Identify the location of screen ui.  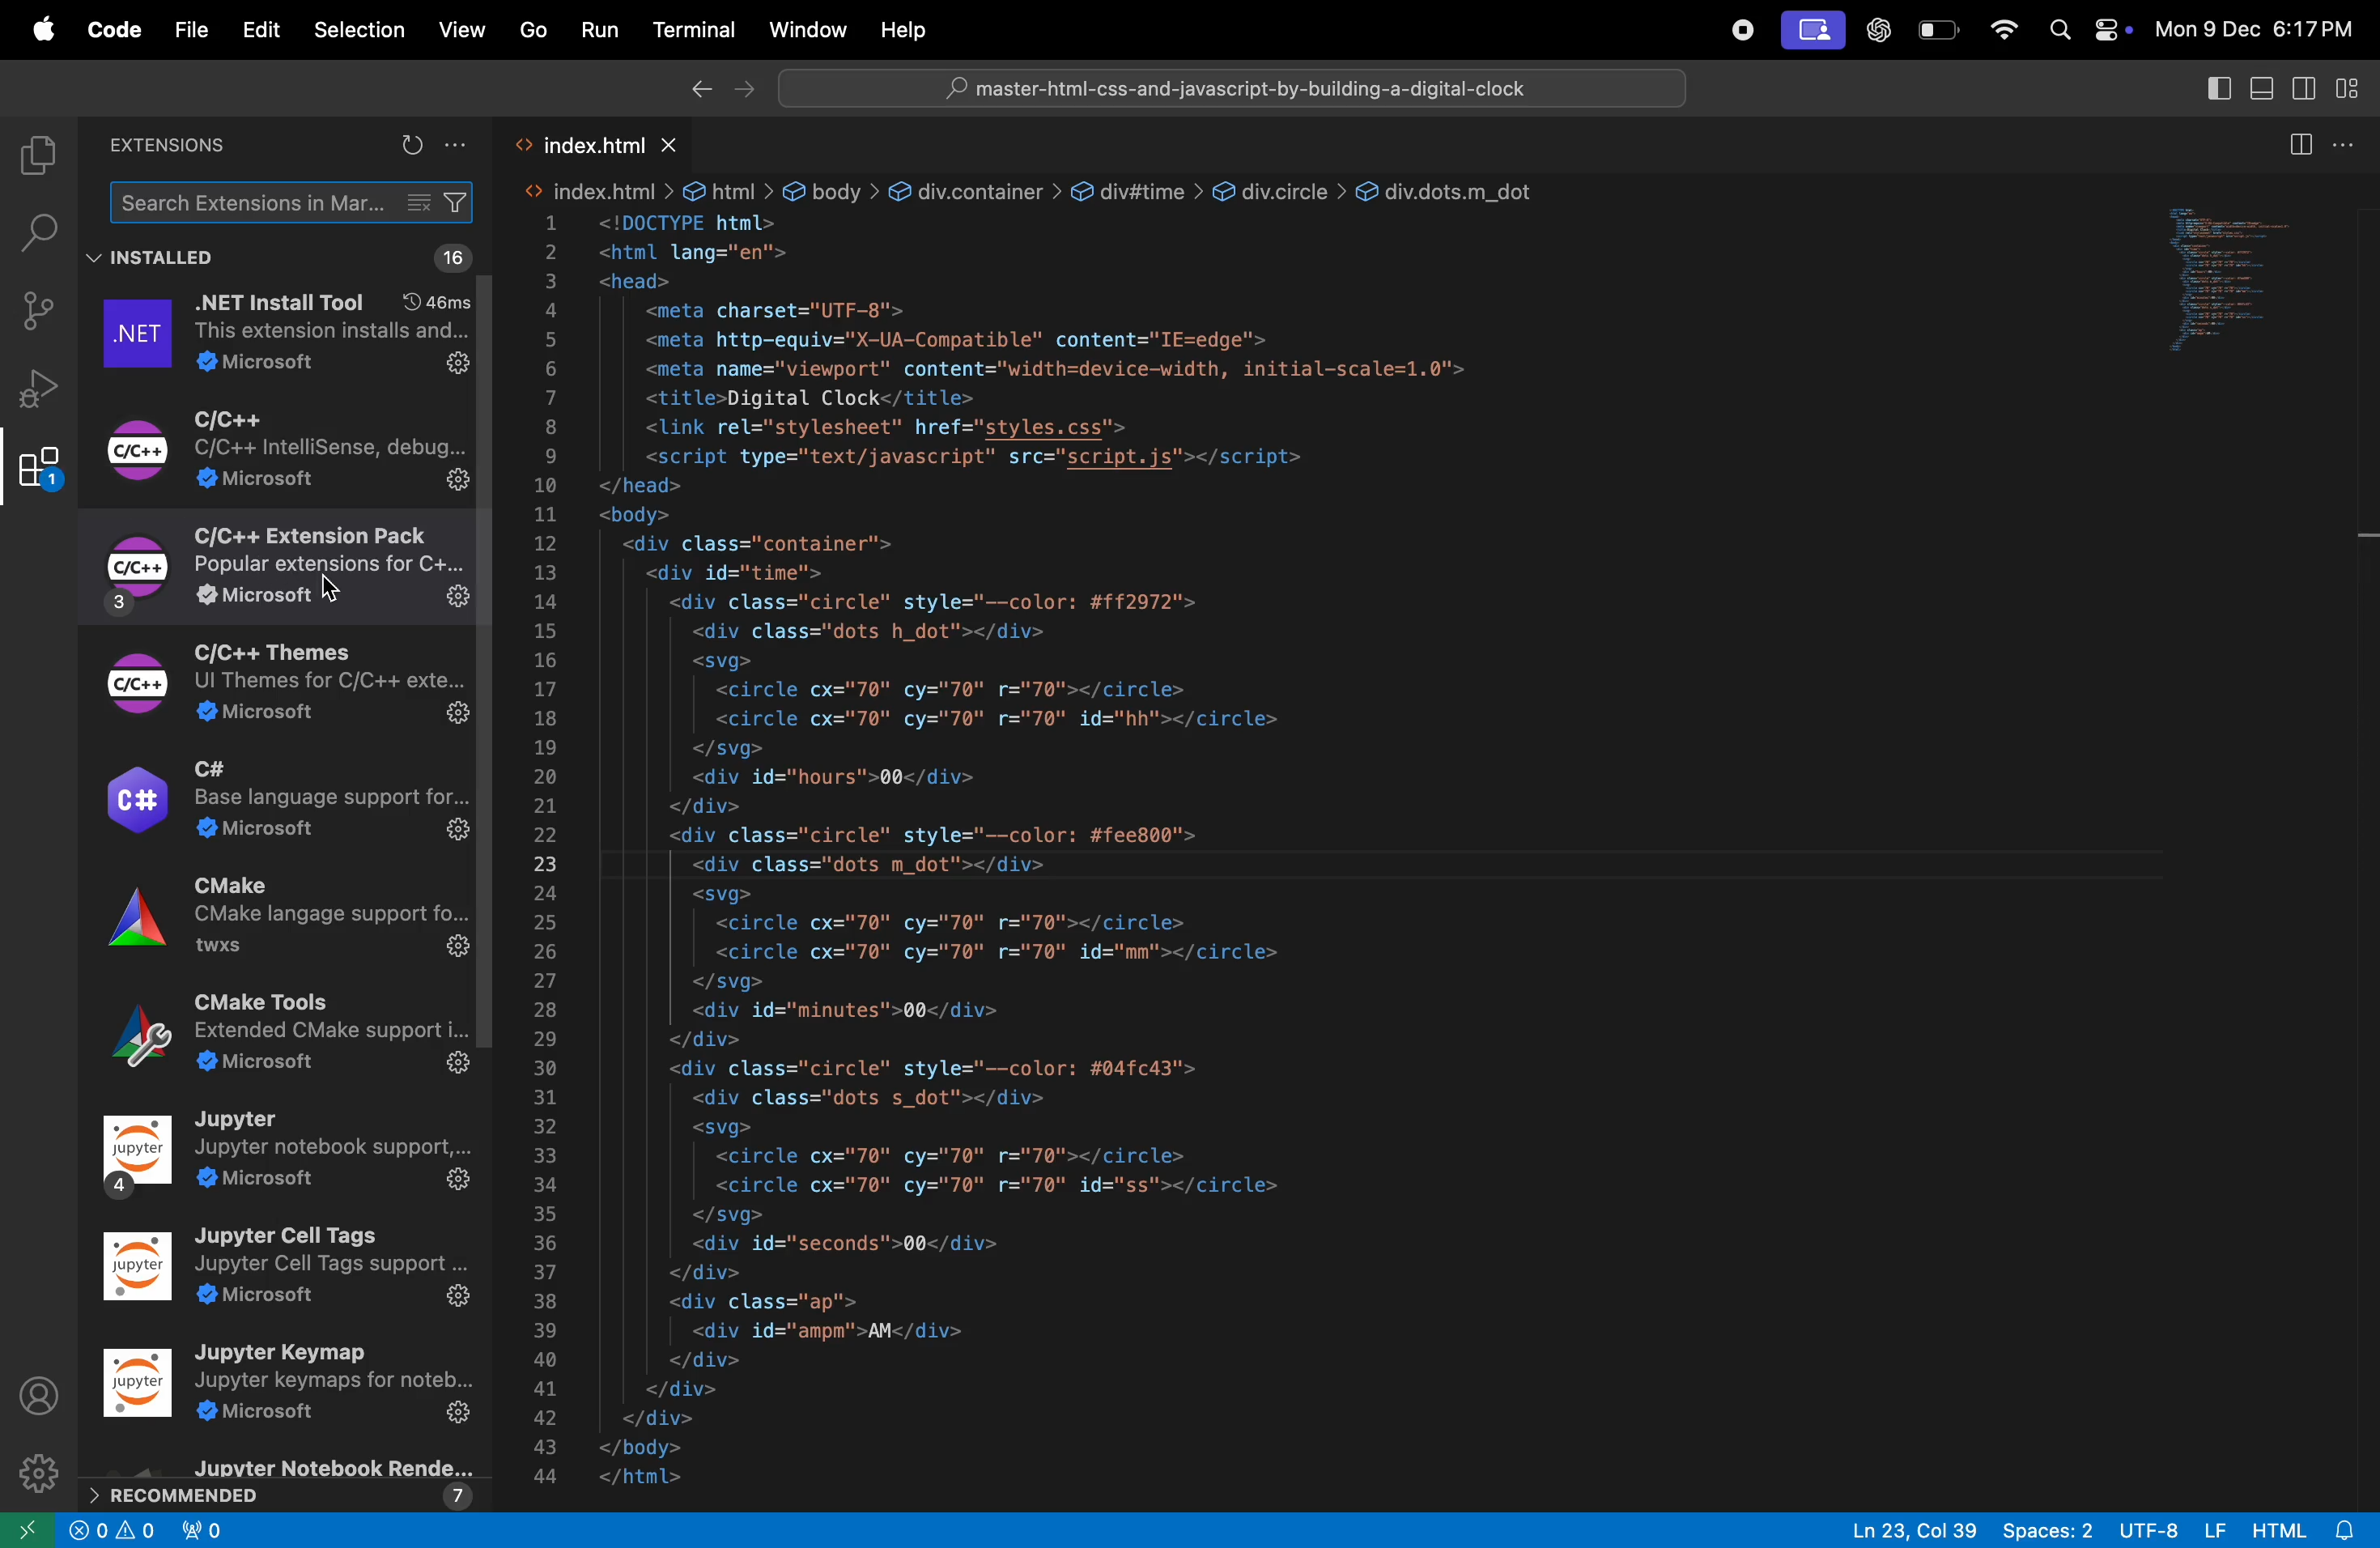
(1812, 31).